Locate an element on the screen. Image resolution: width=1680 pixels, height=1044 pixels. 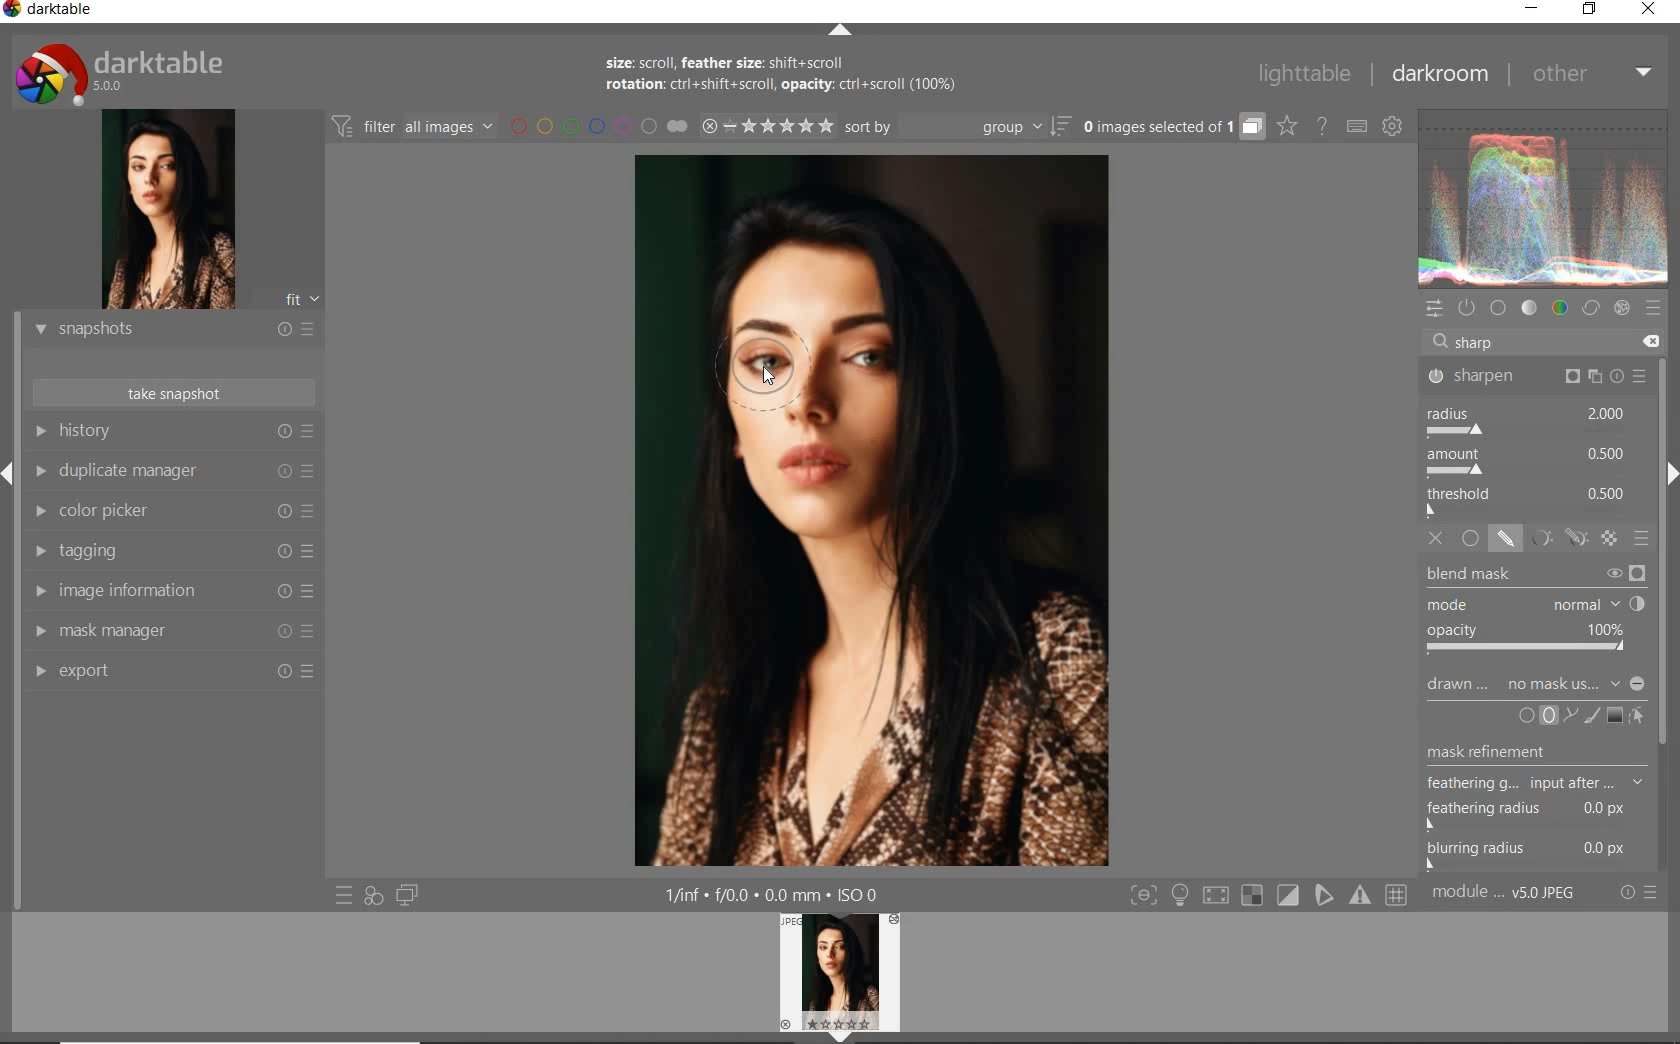
Preview color is located at coordinates (1544, 195).